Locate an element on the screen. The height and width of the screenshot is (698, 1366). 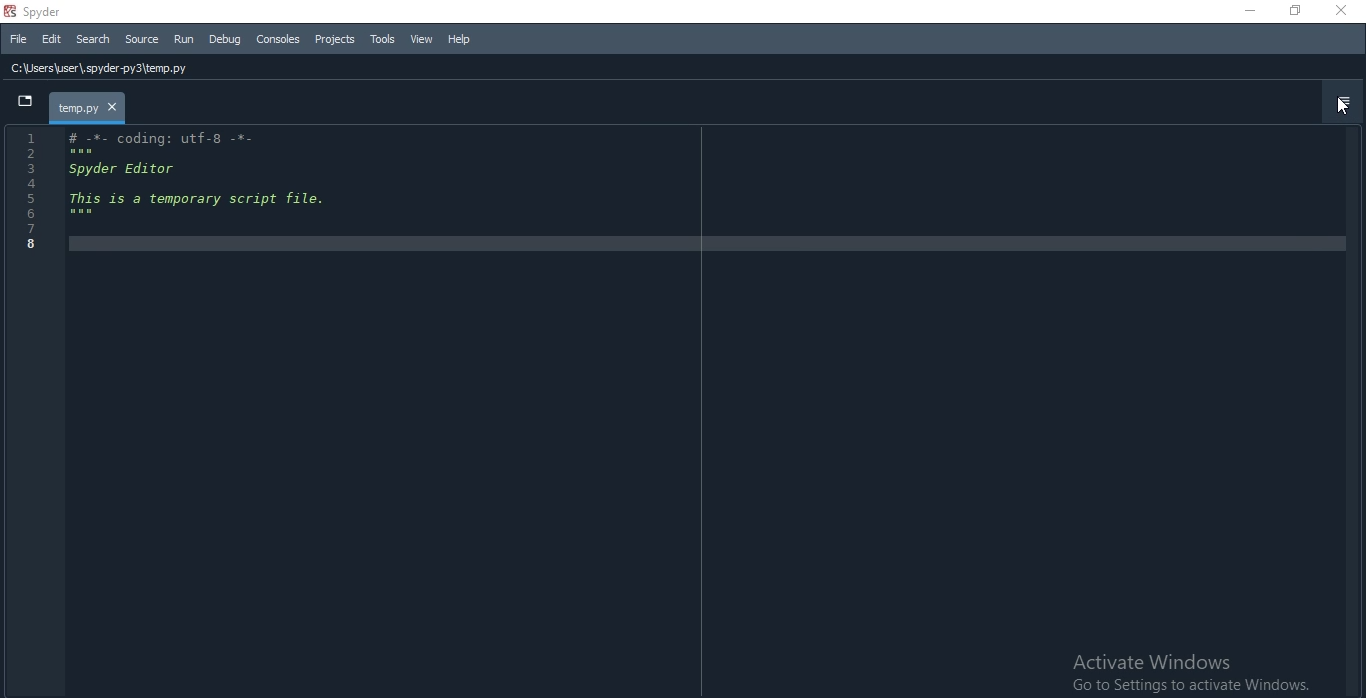
Python code is located at coordinates (166, 194).